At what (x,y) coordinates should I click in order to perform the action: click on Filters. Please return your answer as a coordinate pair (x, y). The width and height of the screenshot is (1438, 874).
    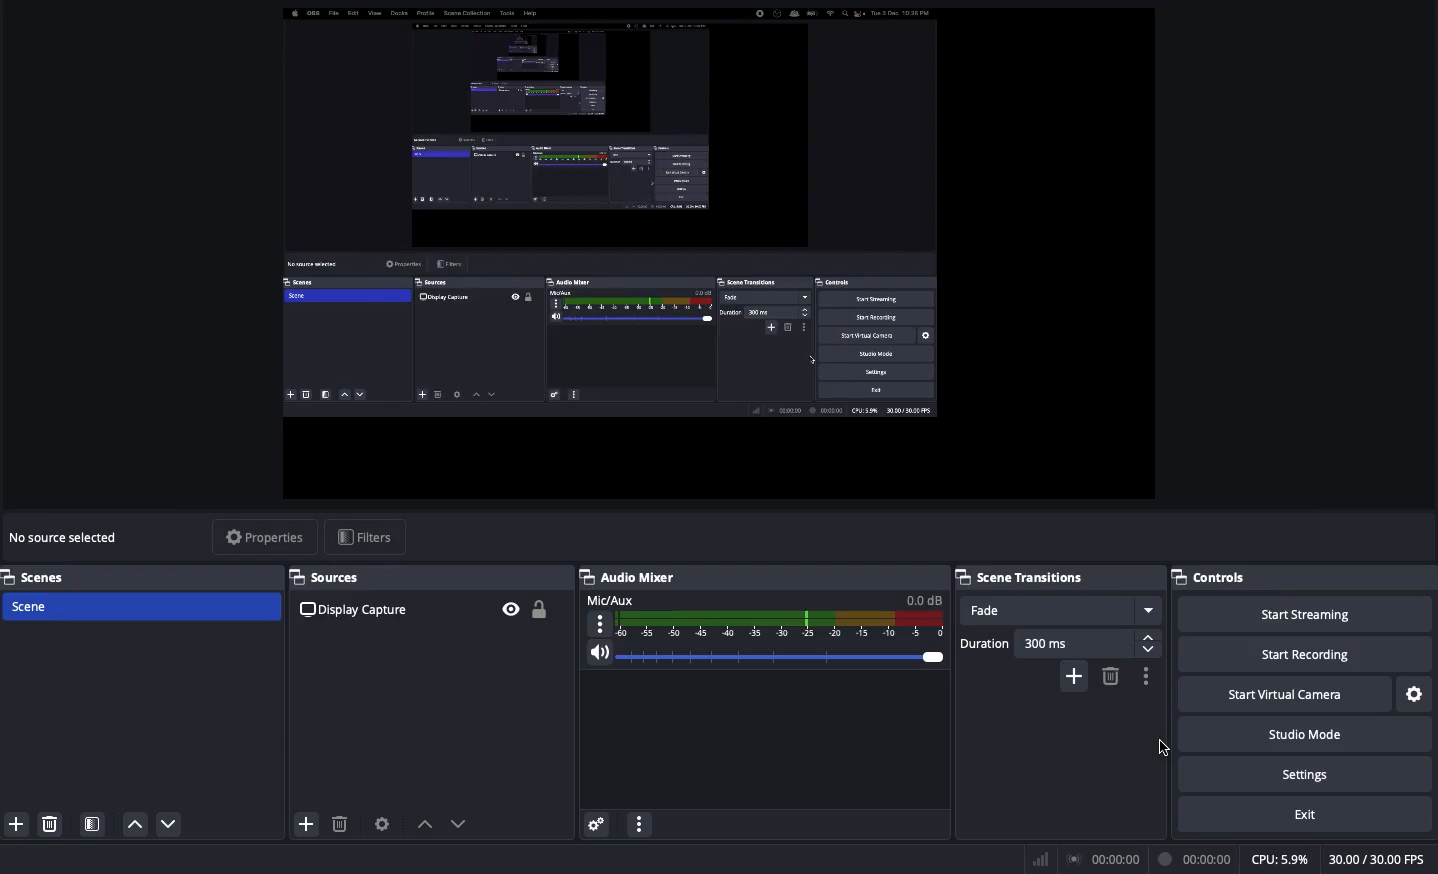
    Looking at the image, I should click on (364, 538).